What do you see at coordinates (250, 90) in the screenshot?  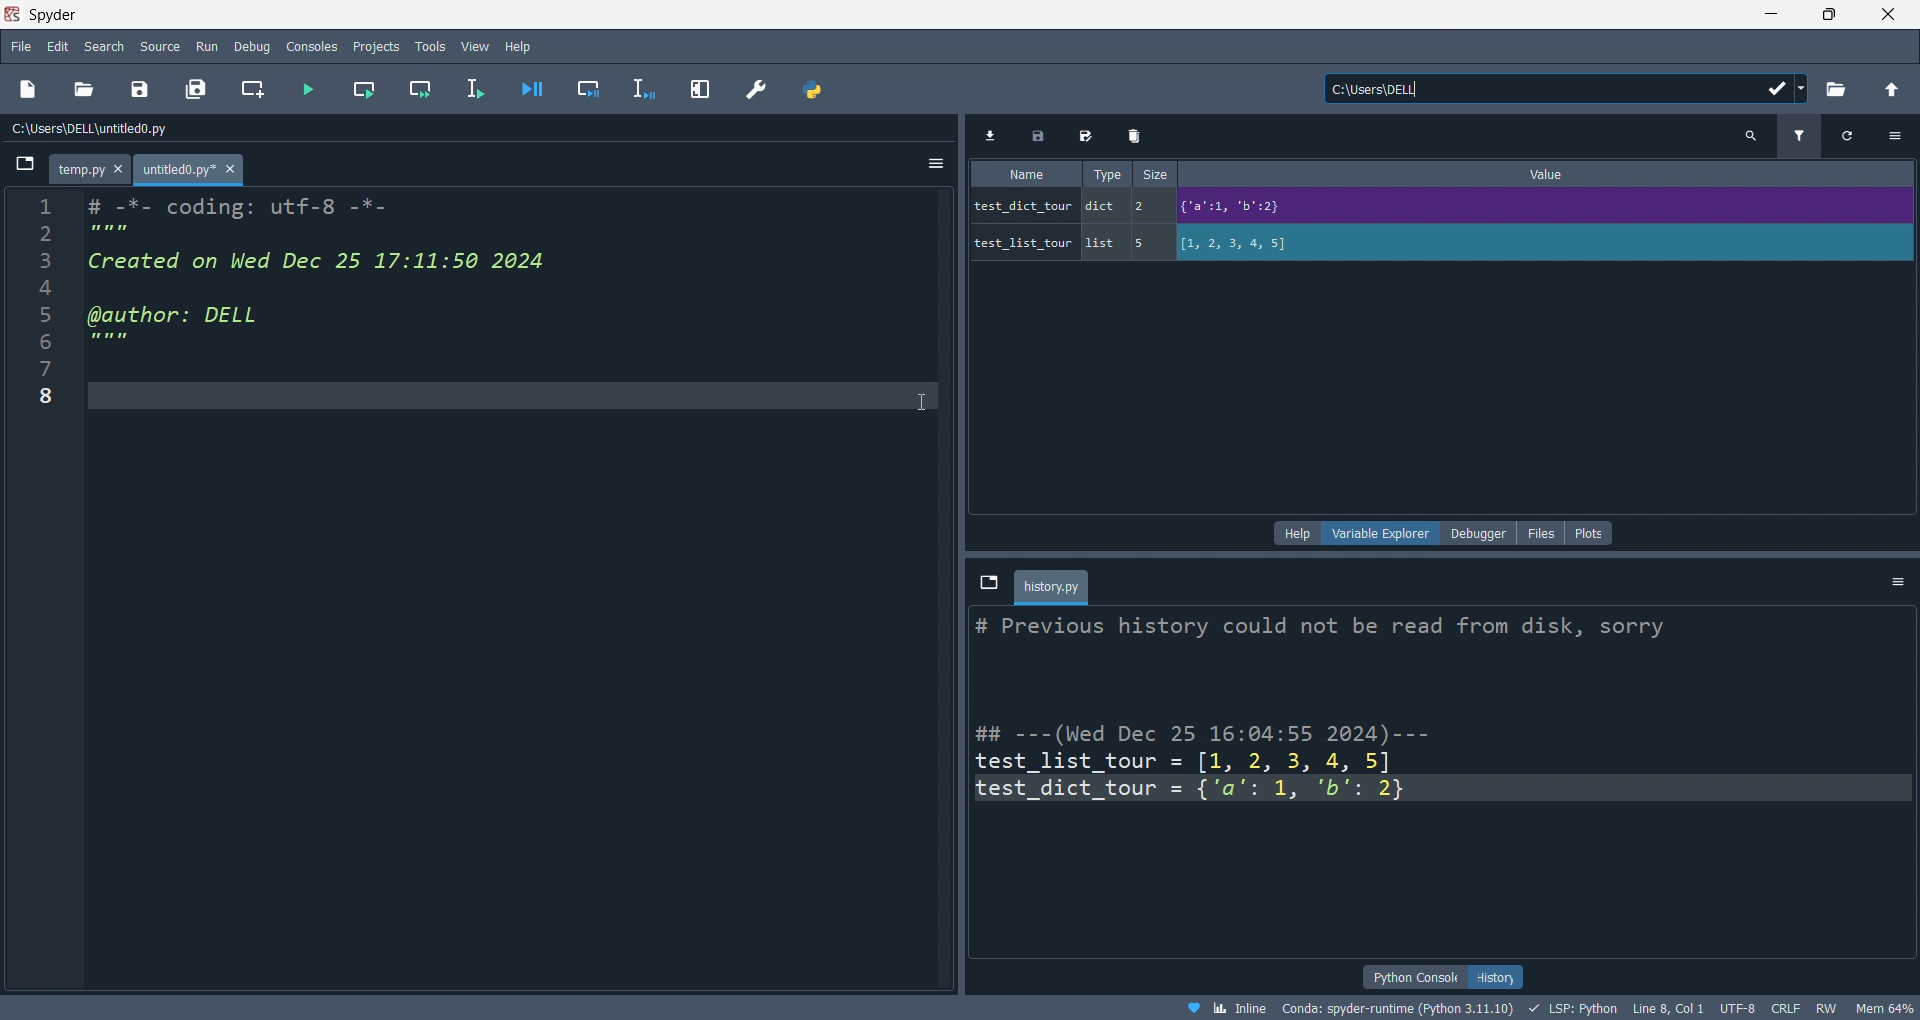 I see `new cell` at bounding box center [250, 90].